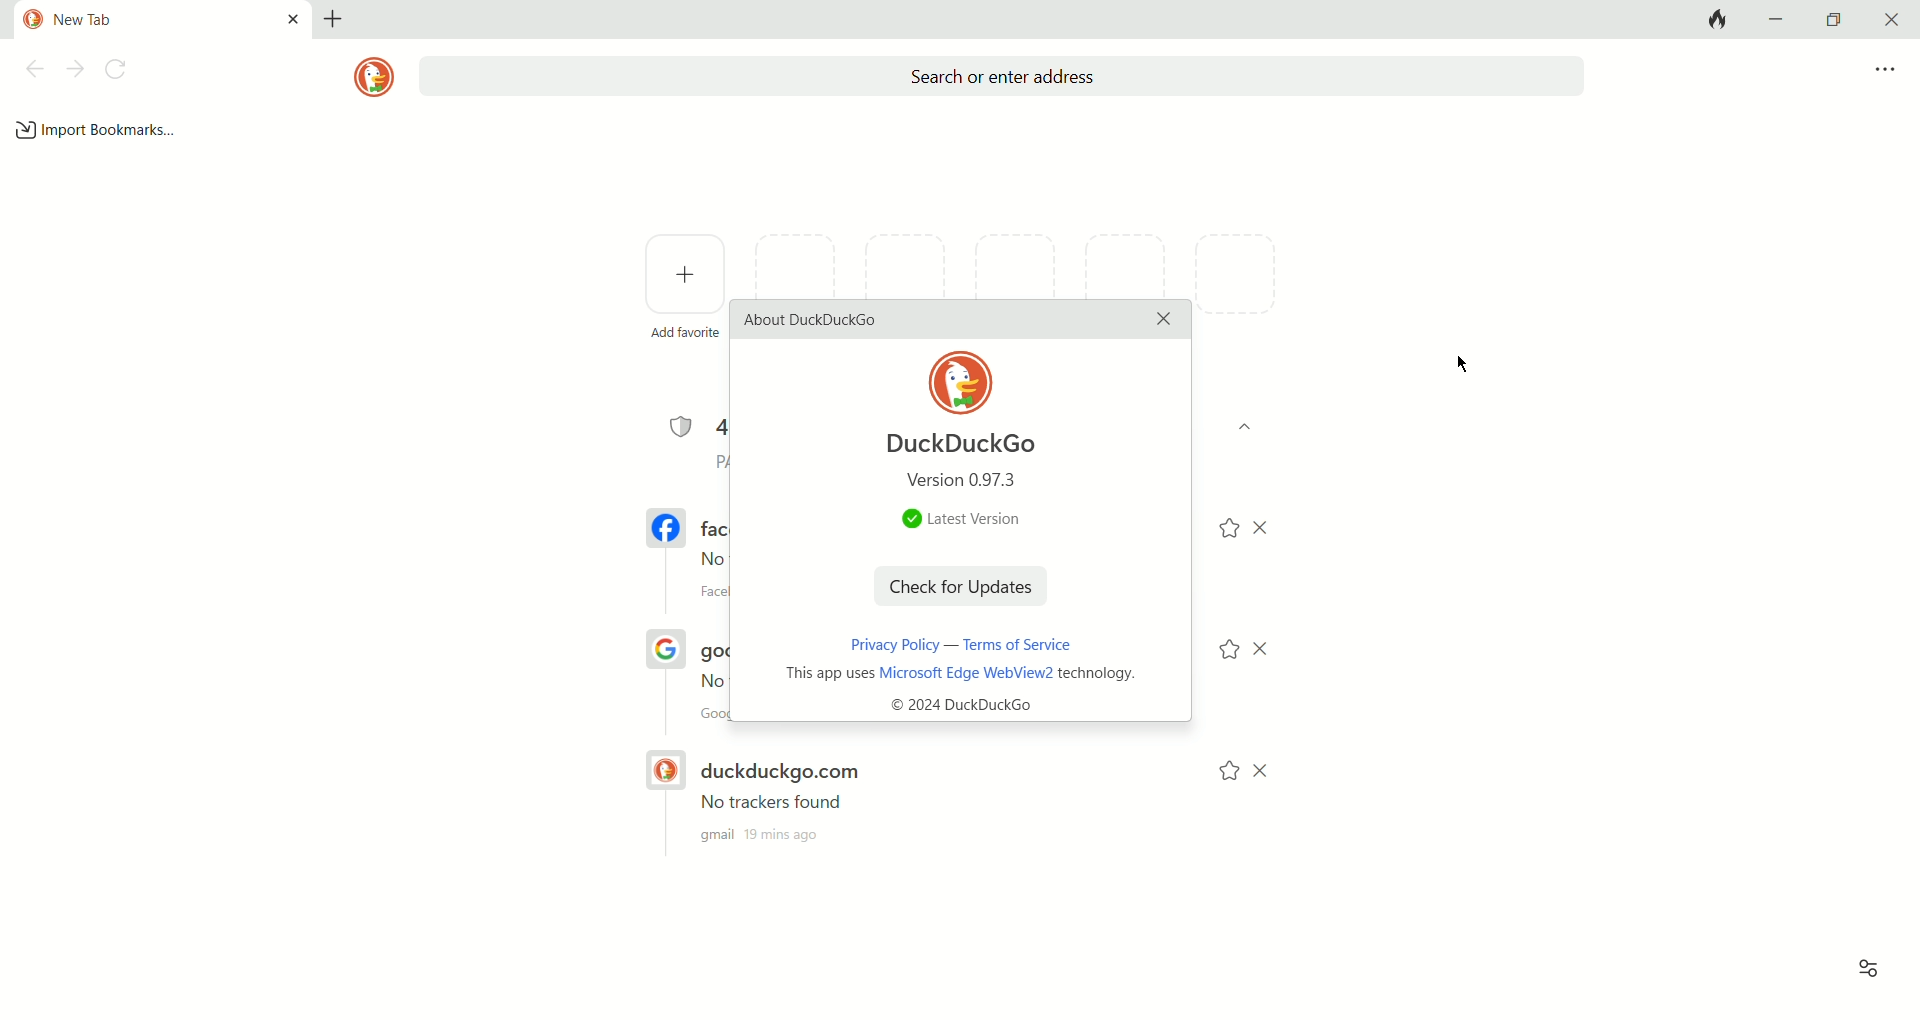 This screenshot has width=1920, height=1020. What do you see at coordinates (75, 69) in the screenshot?
I see `next` at bounding box center [75, 69].